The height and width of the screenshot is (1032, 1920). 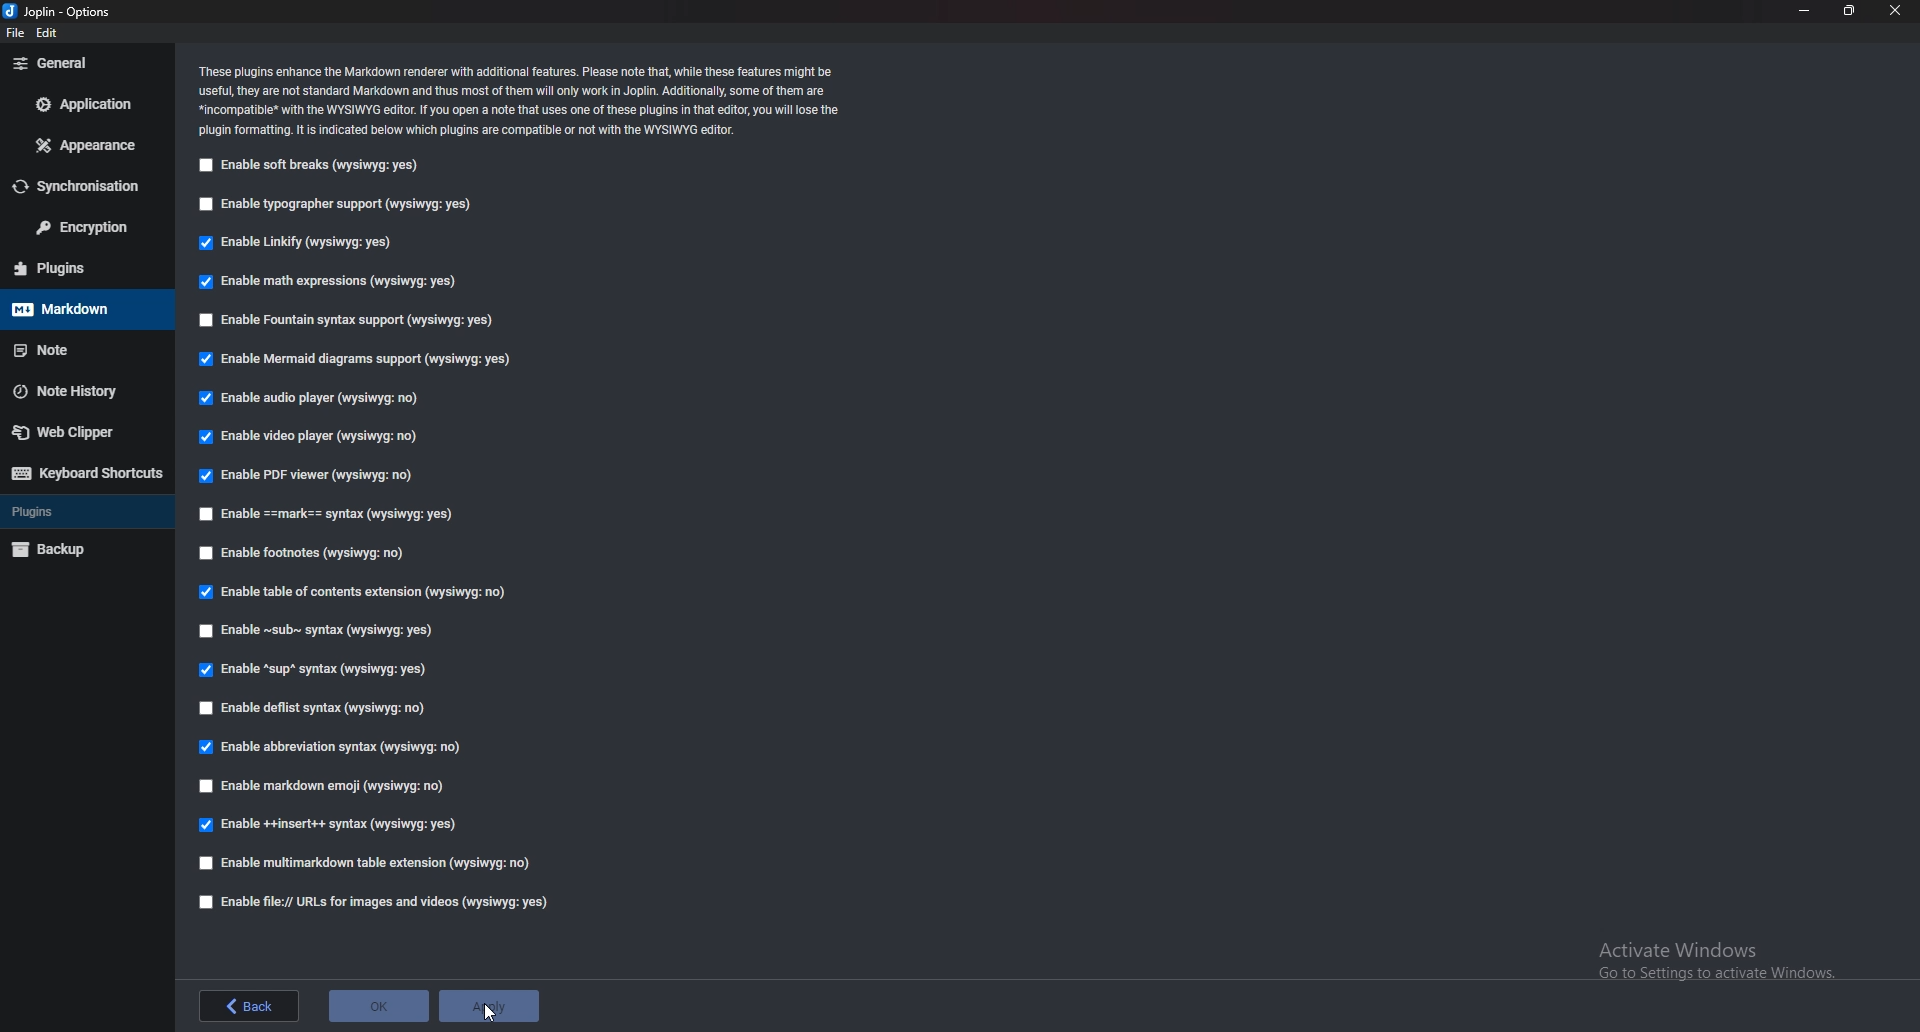 What do you see at coordinates (329, 785) in the screenshot?
I see `enable Markdown Emoji` at bounding box center [329, 785].